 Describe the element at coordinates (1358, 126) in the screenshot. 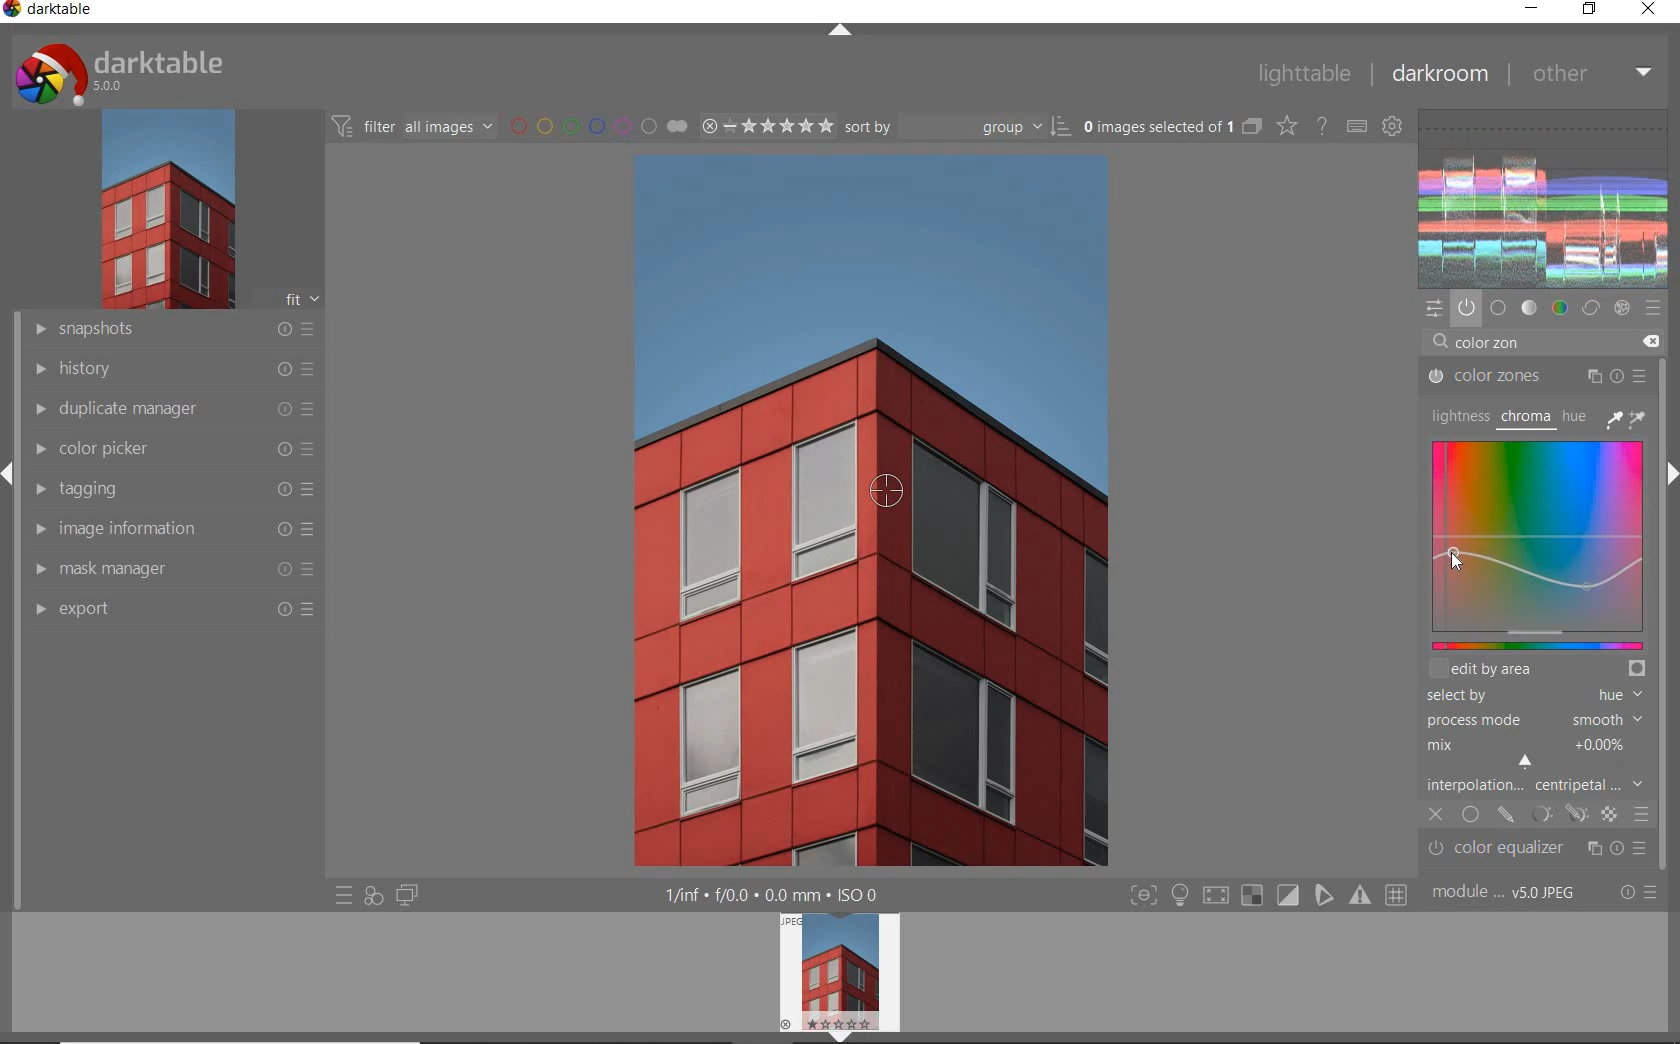

I see `define keyboard shortcuts` at that location.